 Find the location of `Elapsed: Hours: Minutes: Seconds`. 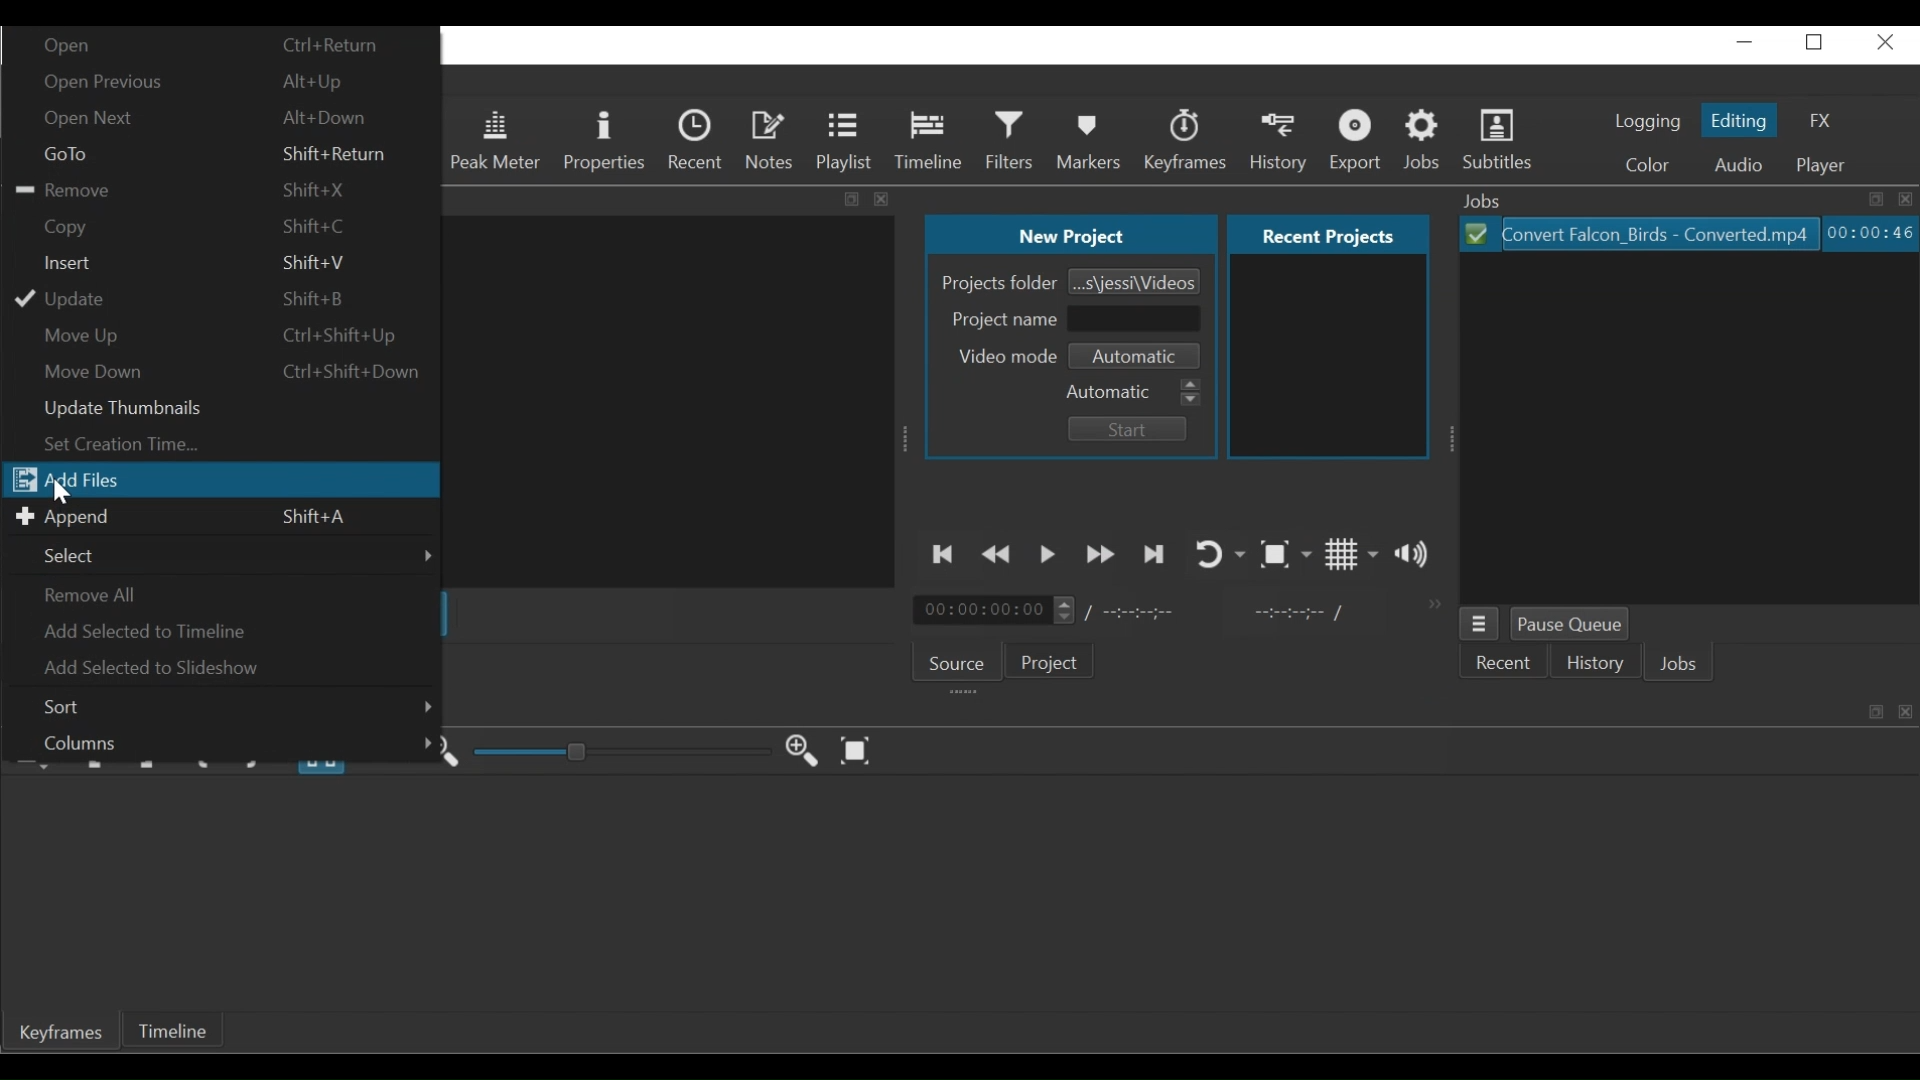

Elapsed: Hours: Minutes: Seconds is located at coordinates (1870, 232).